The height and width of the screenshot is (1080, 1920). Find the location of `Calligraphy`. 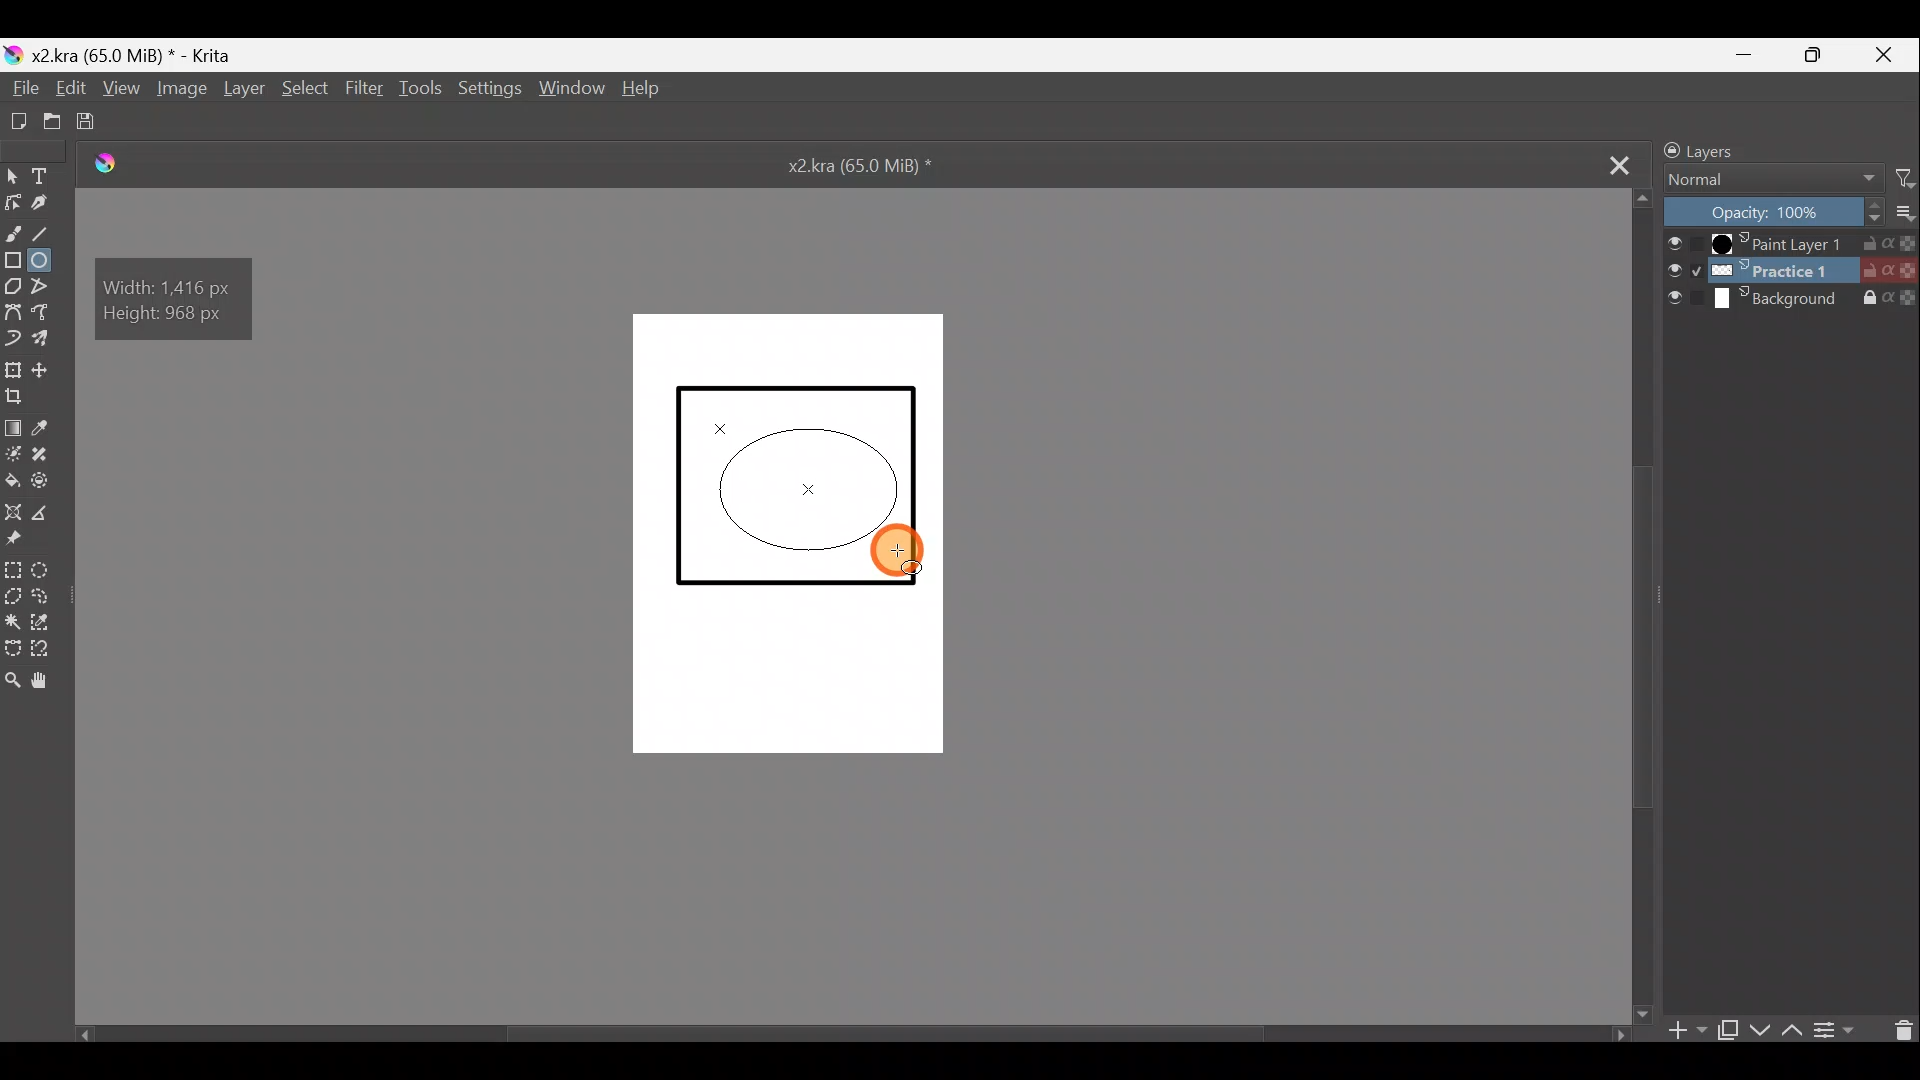

Calligraphy is located at coordinates (50, 204).